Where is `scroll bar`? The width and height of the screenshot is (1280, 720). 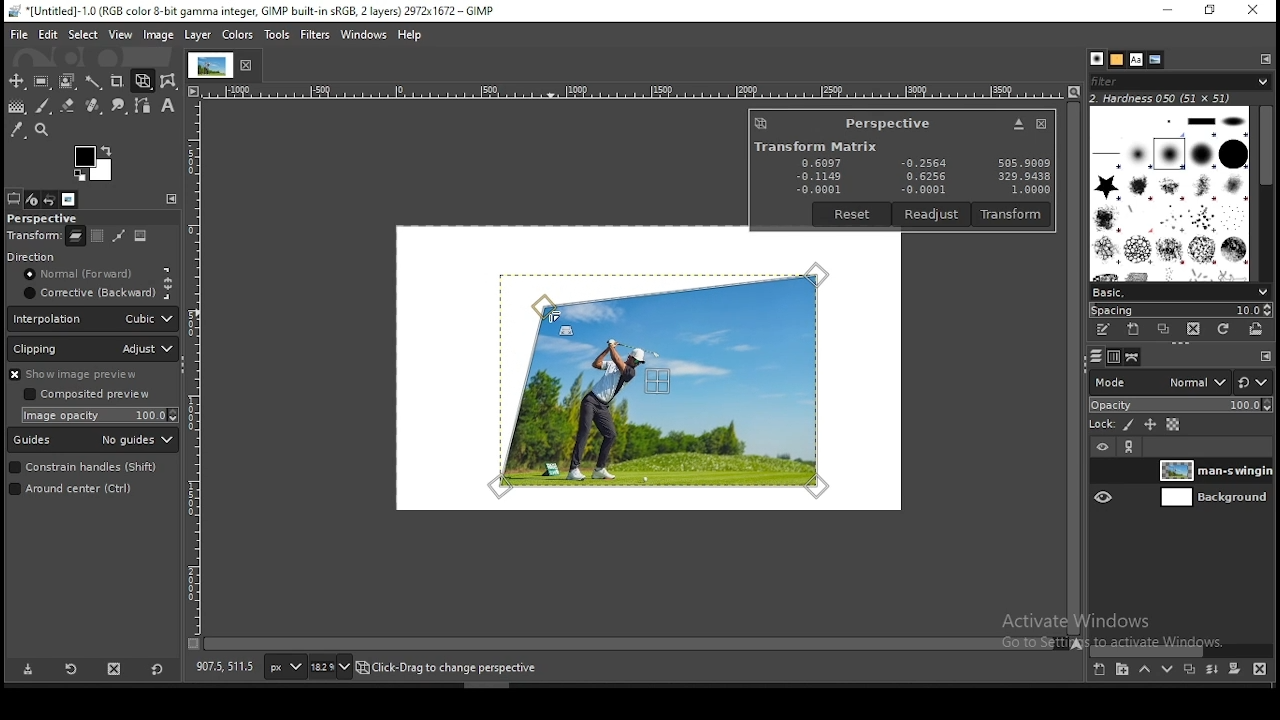 scroll bar is located at coordinates (1183, 648).